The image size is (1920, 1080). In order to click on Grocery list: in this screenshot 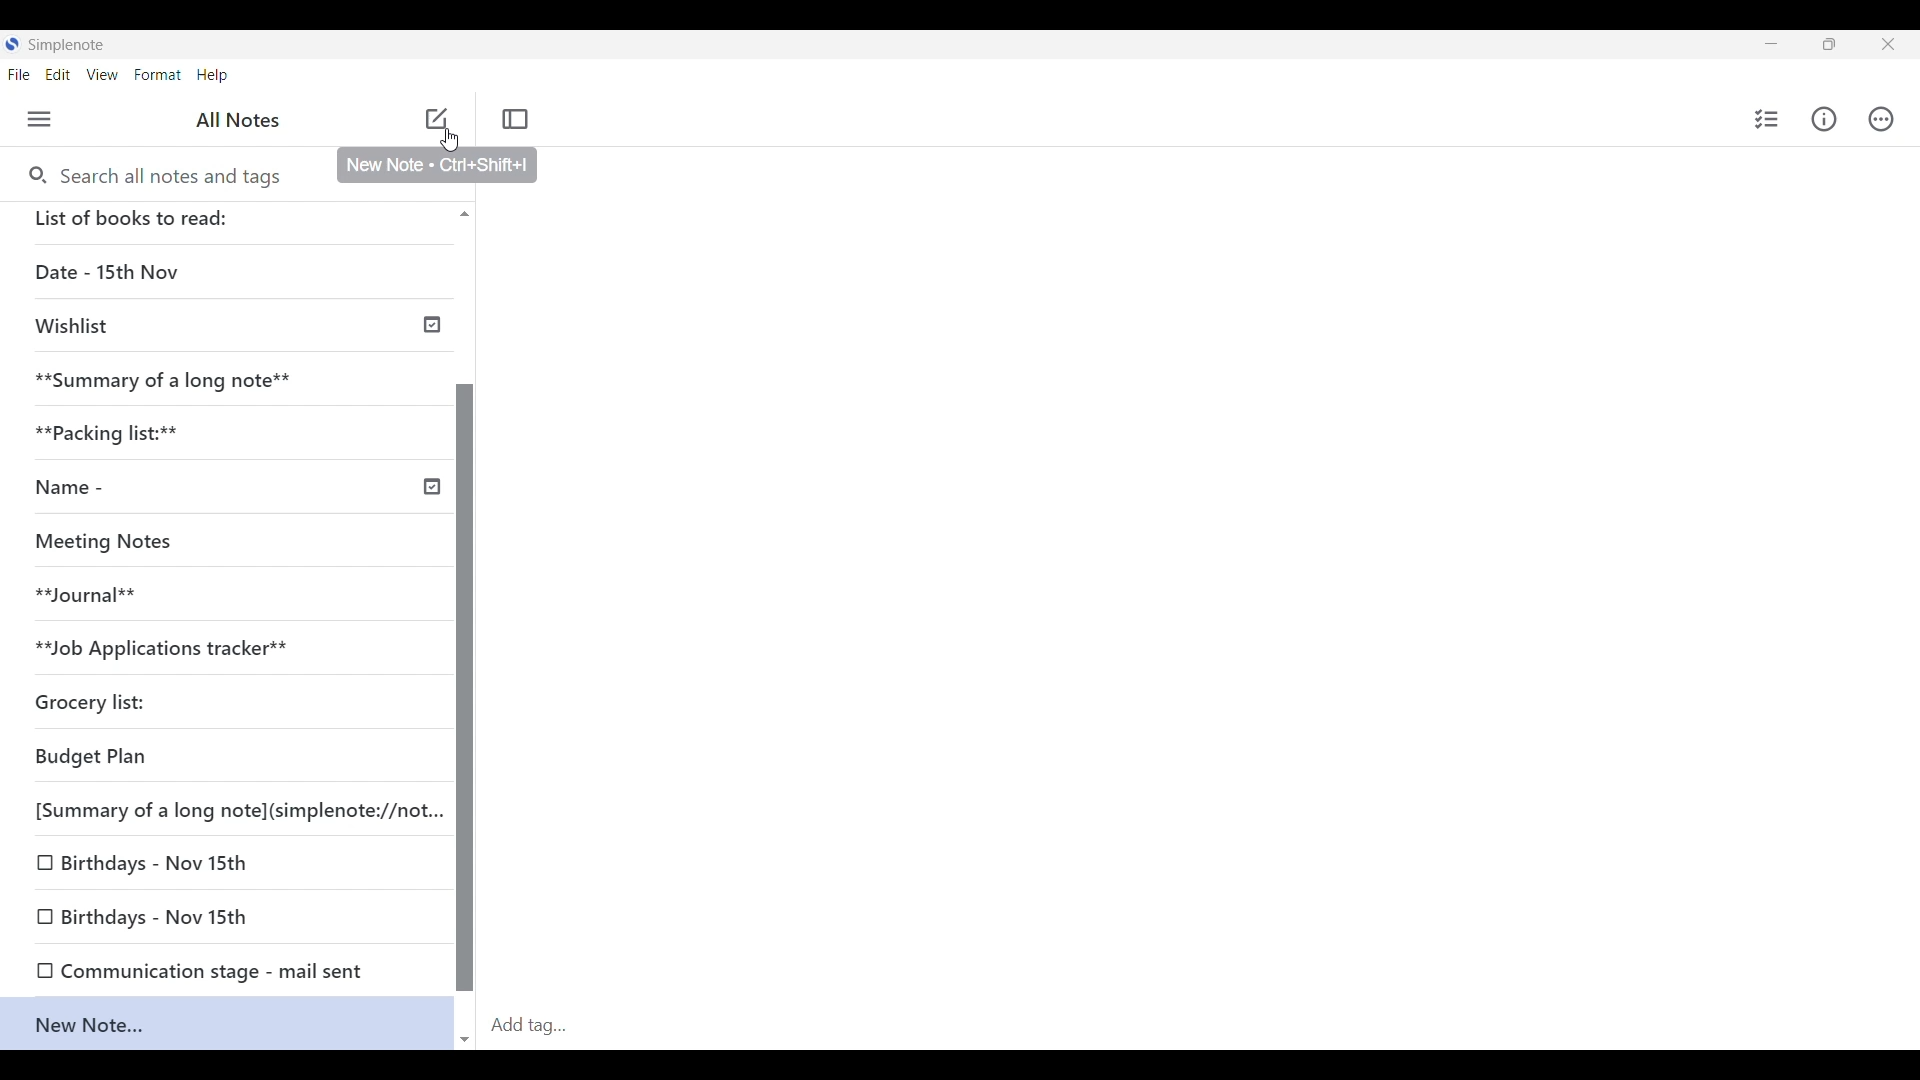, I will do `click(132, 699)`.